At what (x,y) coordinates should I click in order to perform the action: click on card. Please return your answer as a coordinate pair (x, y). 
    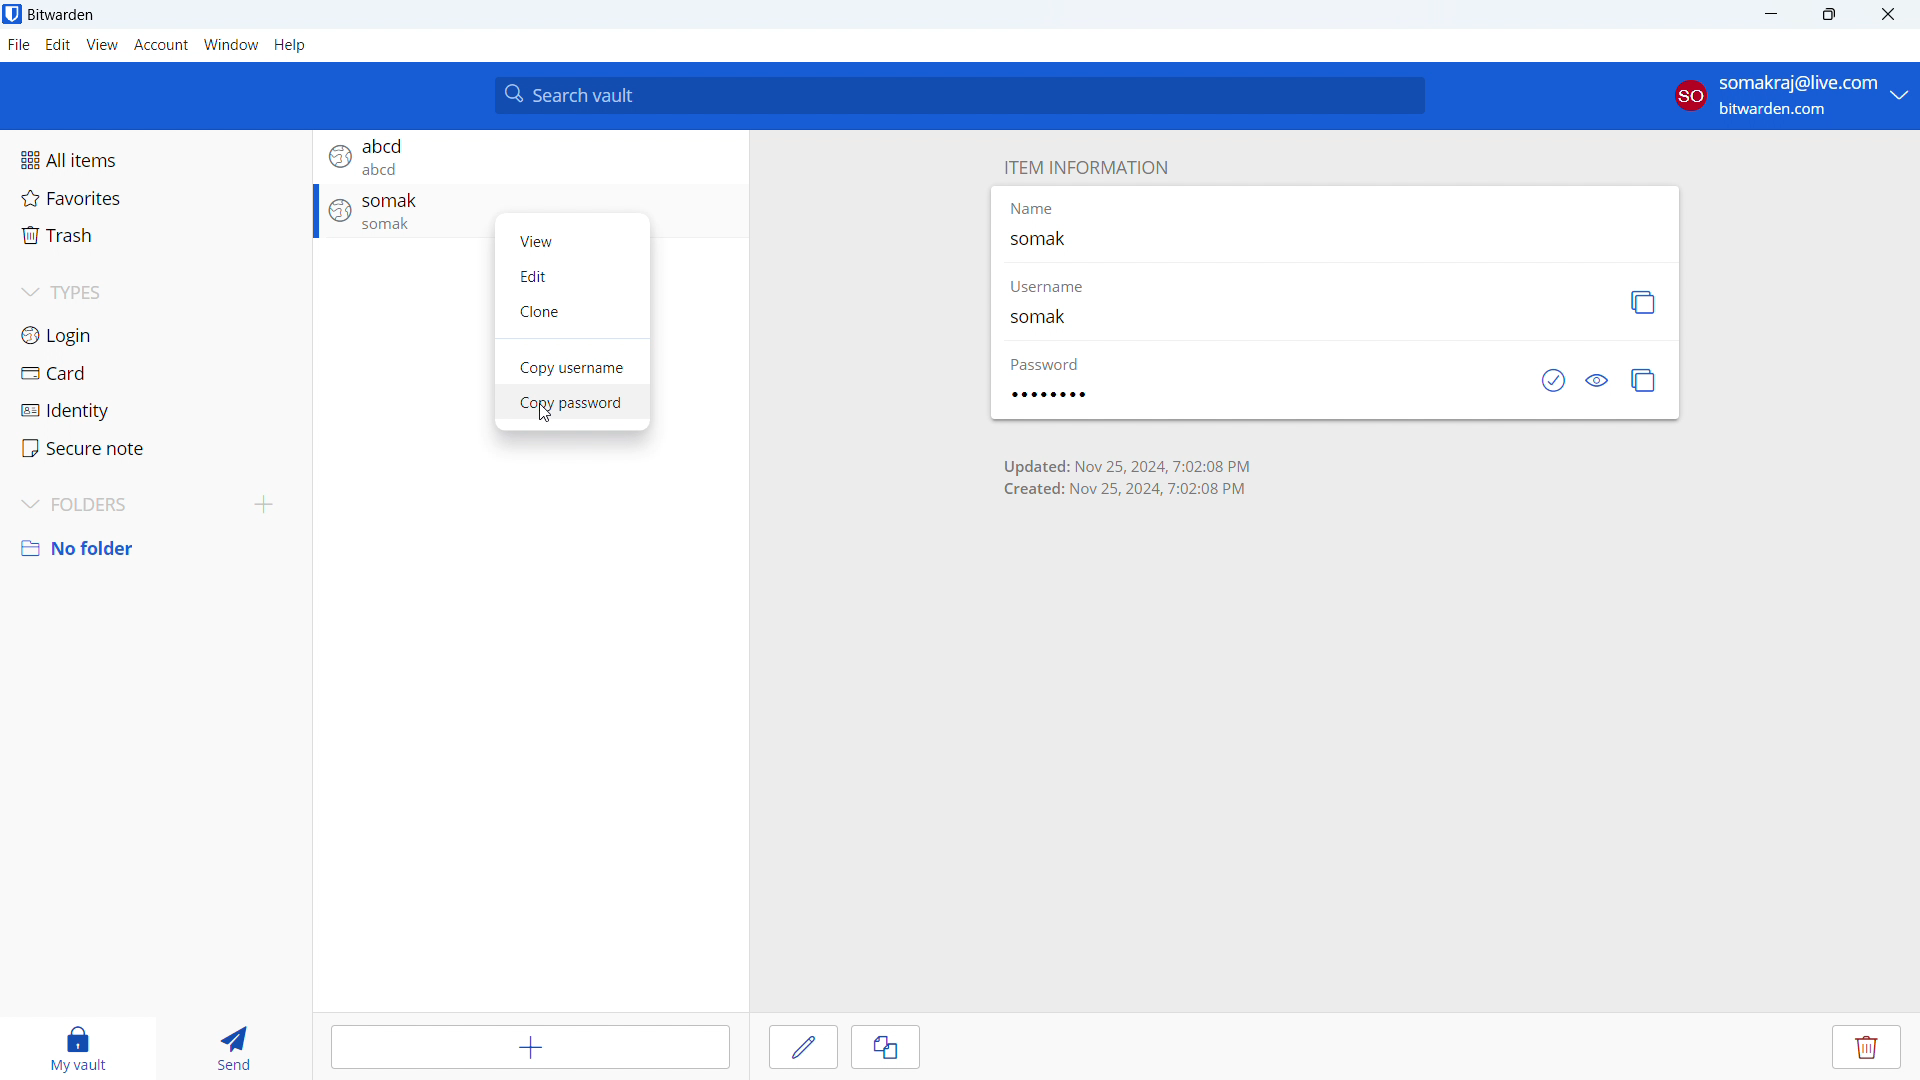
    Looking at the image, I should click on (154, 373).